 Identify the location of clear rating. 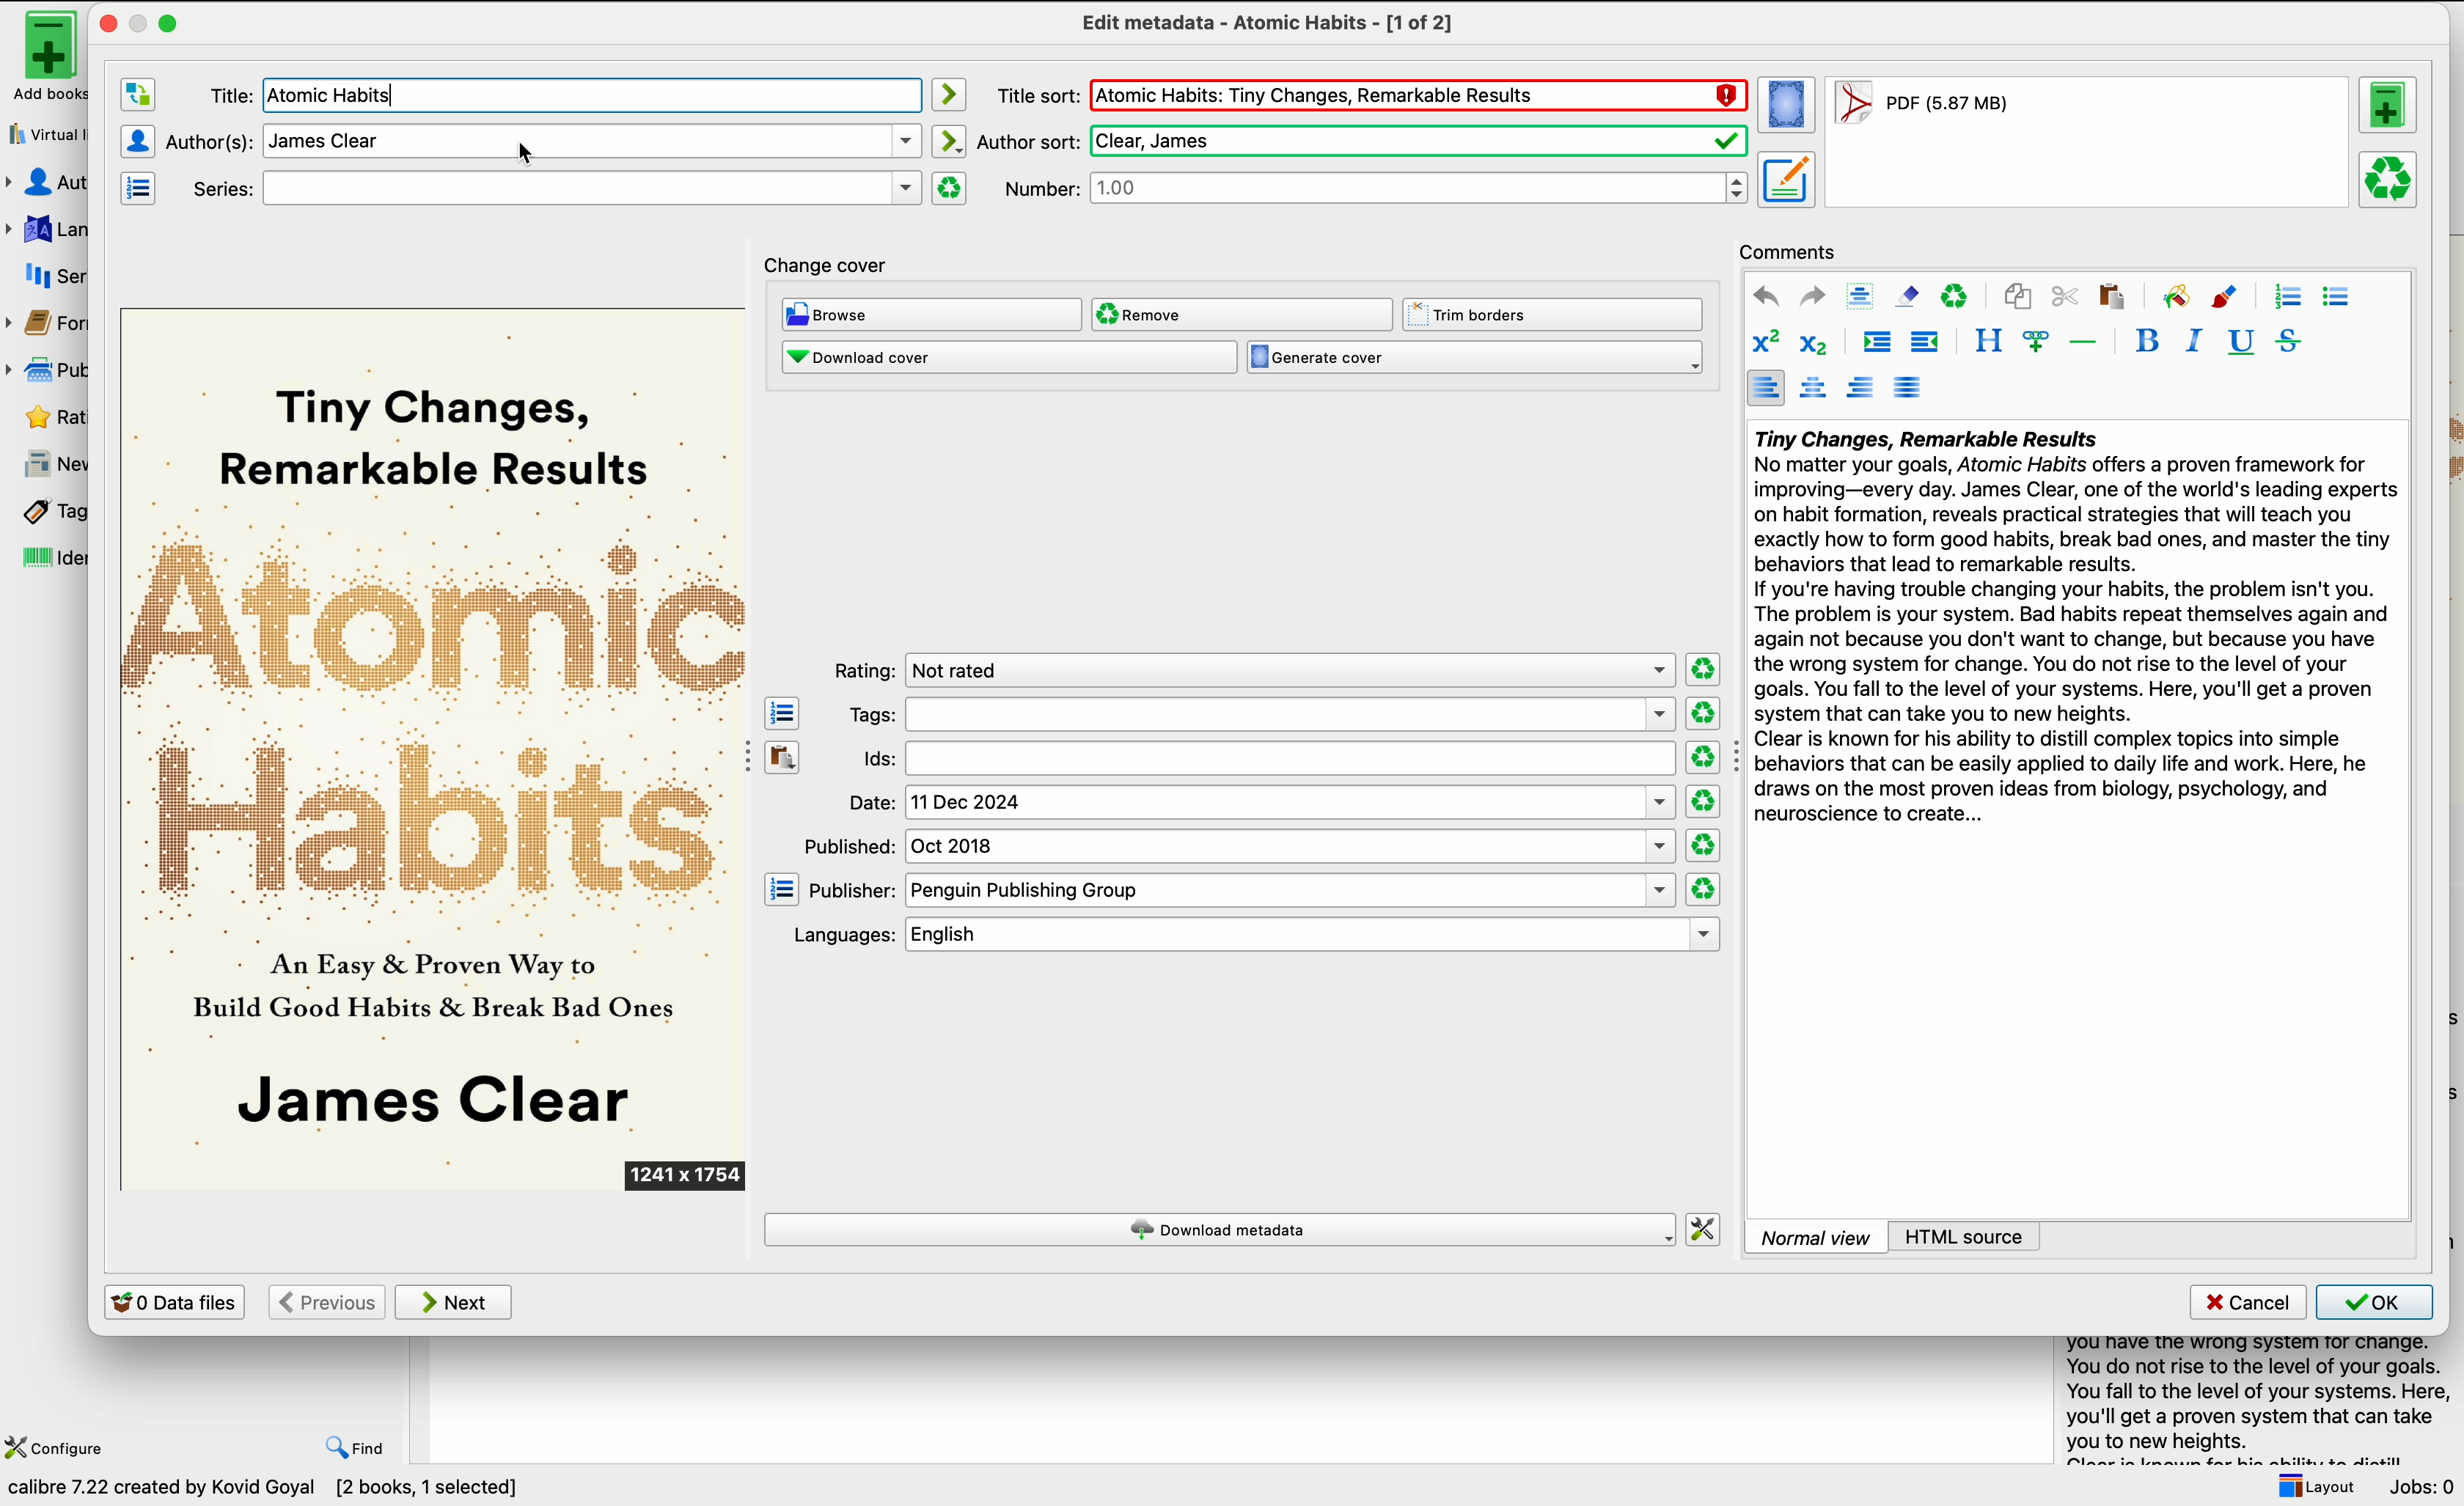
(1701, 713).